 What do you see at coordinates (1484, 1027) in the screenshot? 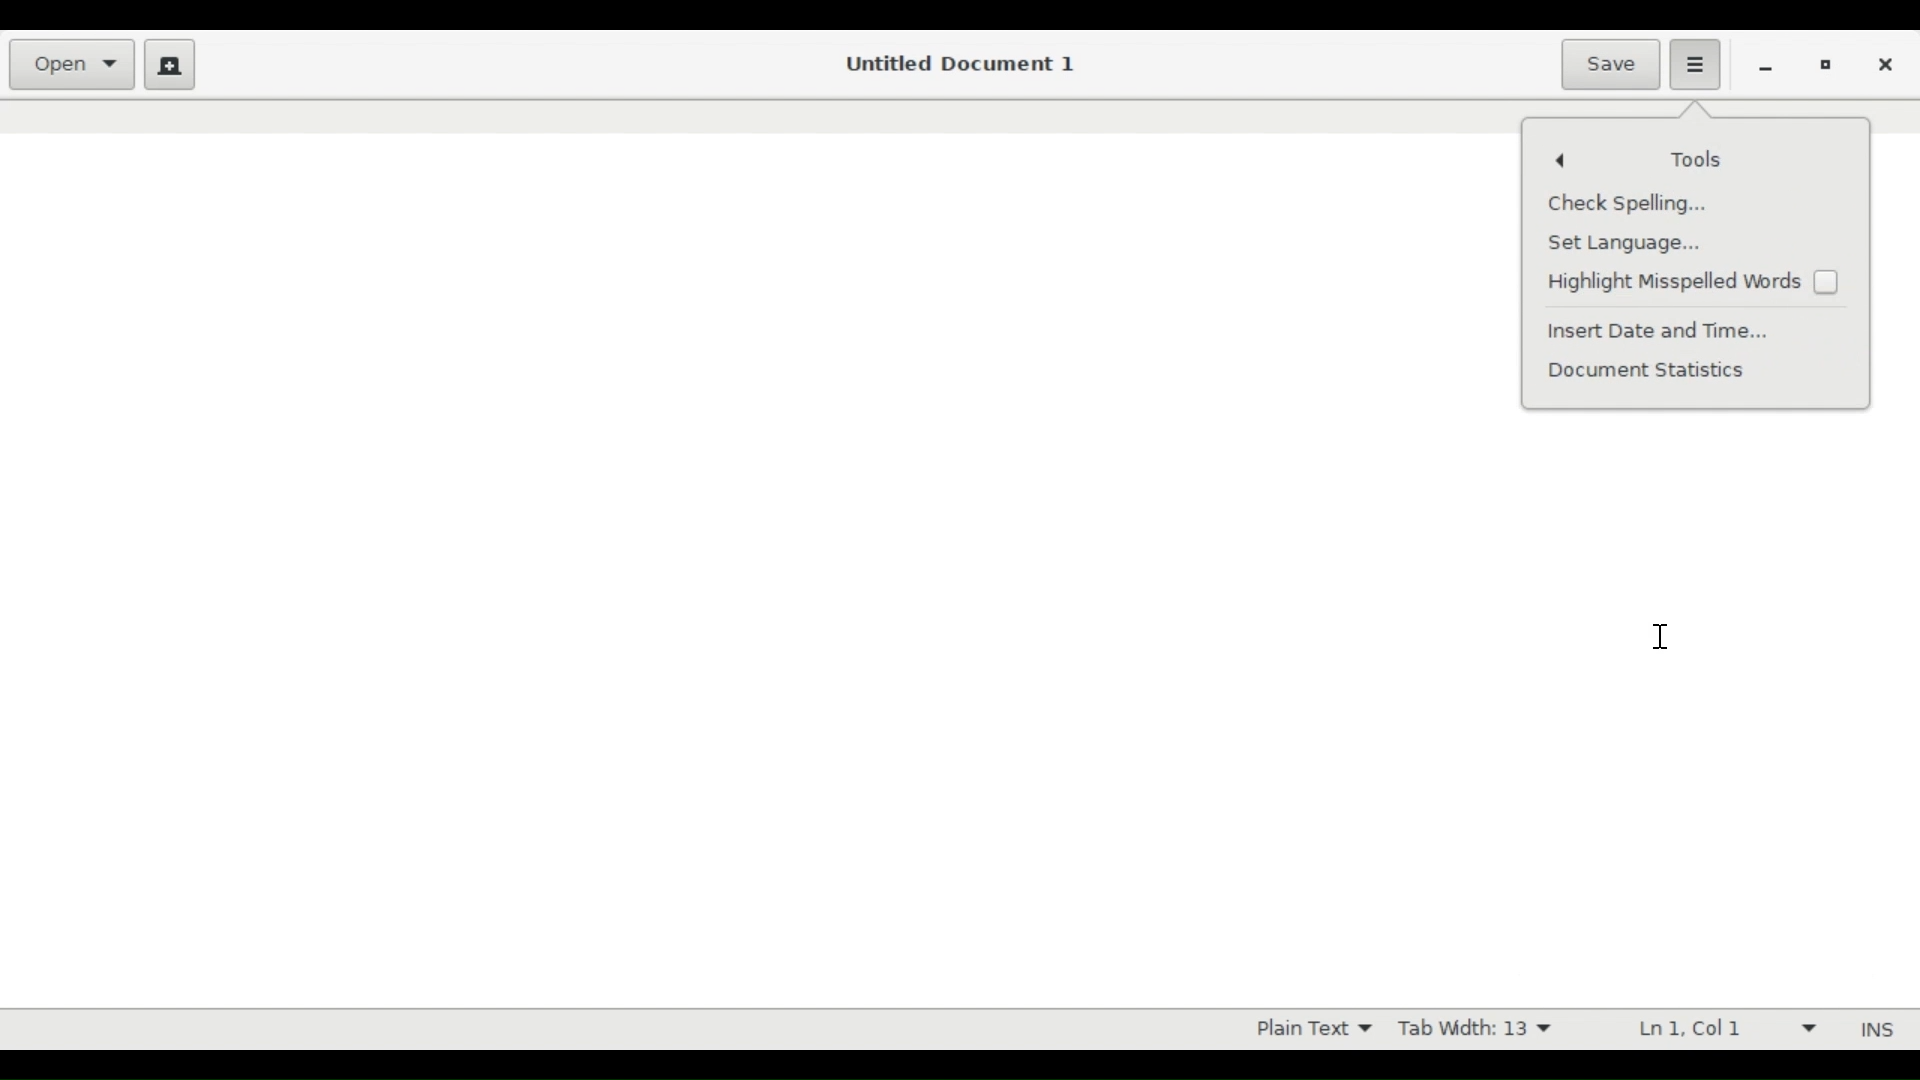
I see `Tab Width 13` at bounding box center [1484, 1027].